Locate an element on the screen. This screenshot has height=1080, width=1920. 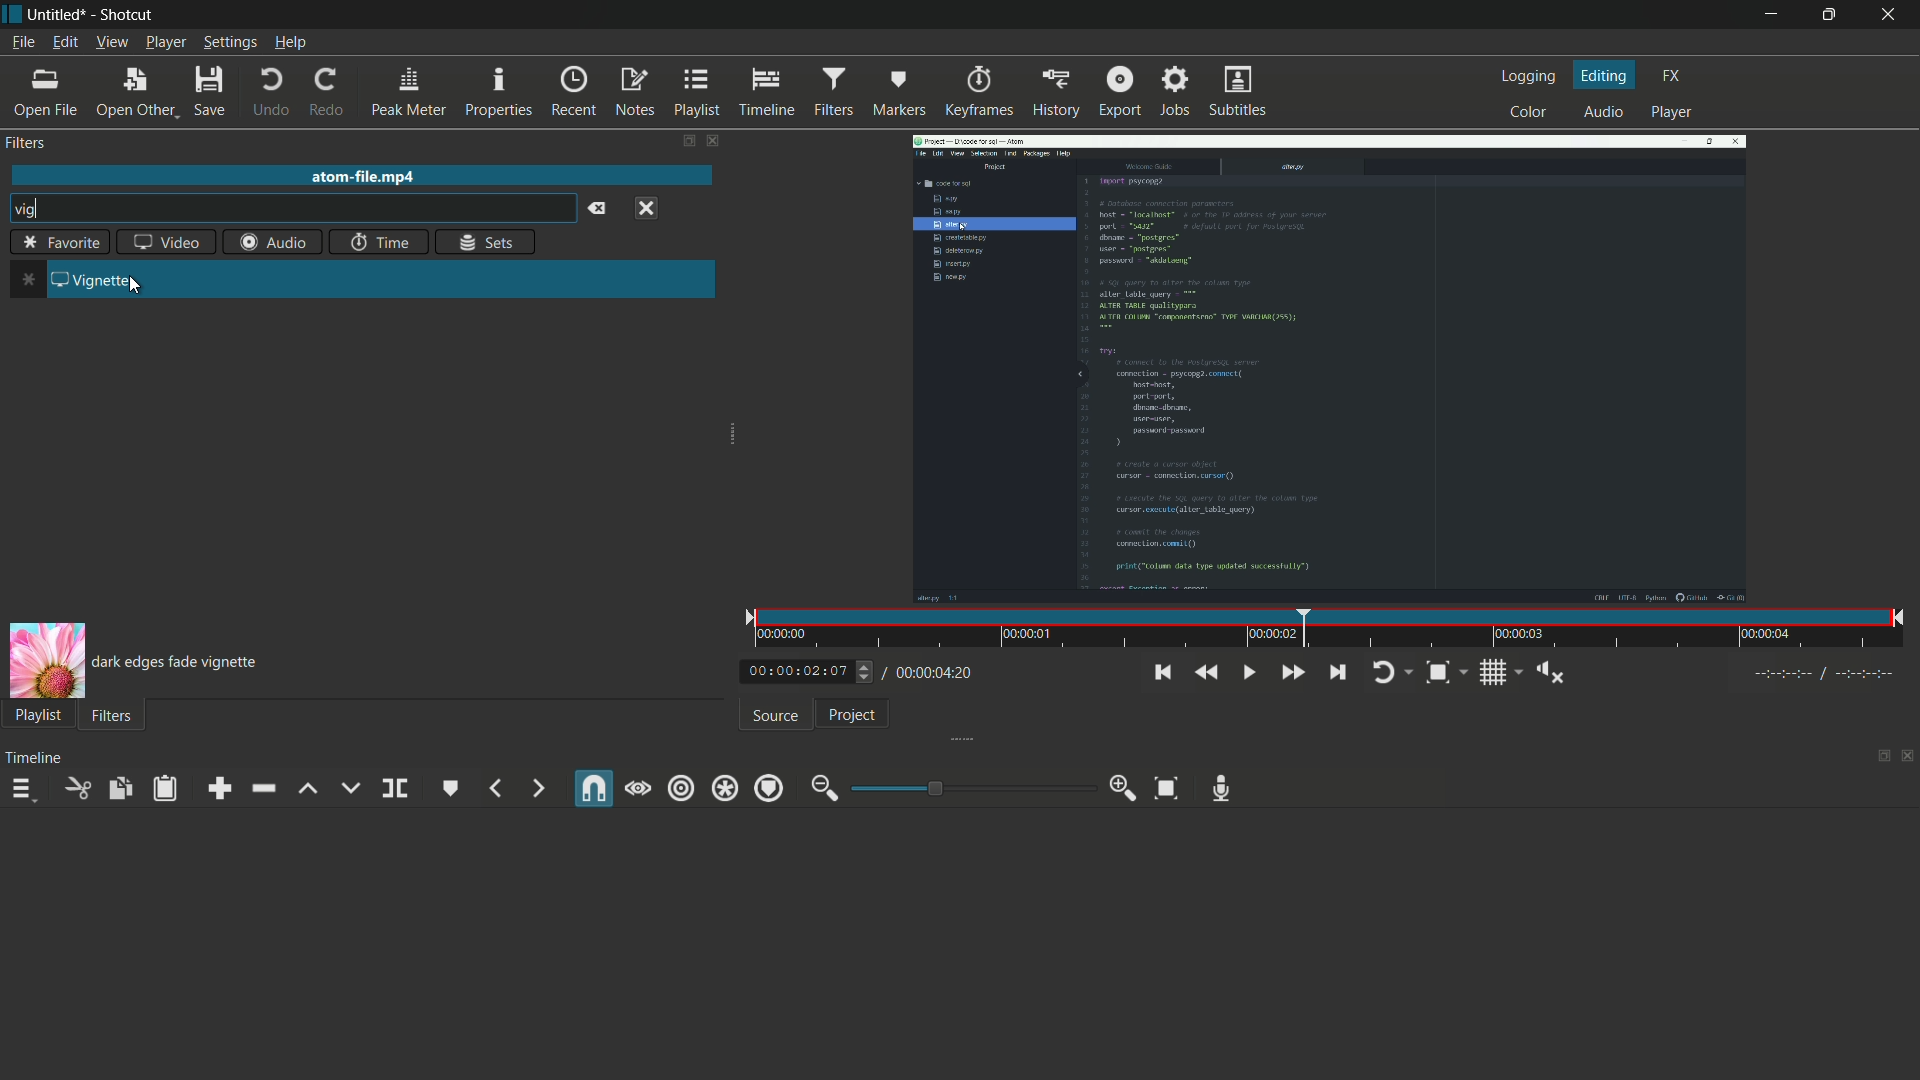
Audio is located at coordinates (273, 243).